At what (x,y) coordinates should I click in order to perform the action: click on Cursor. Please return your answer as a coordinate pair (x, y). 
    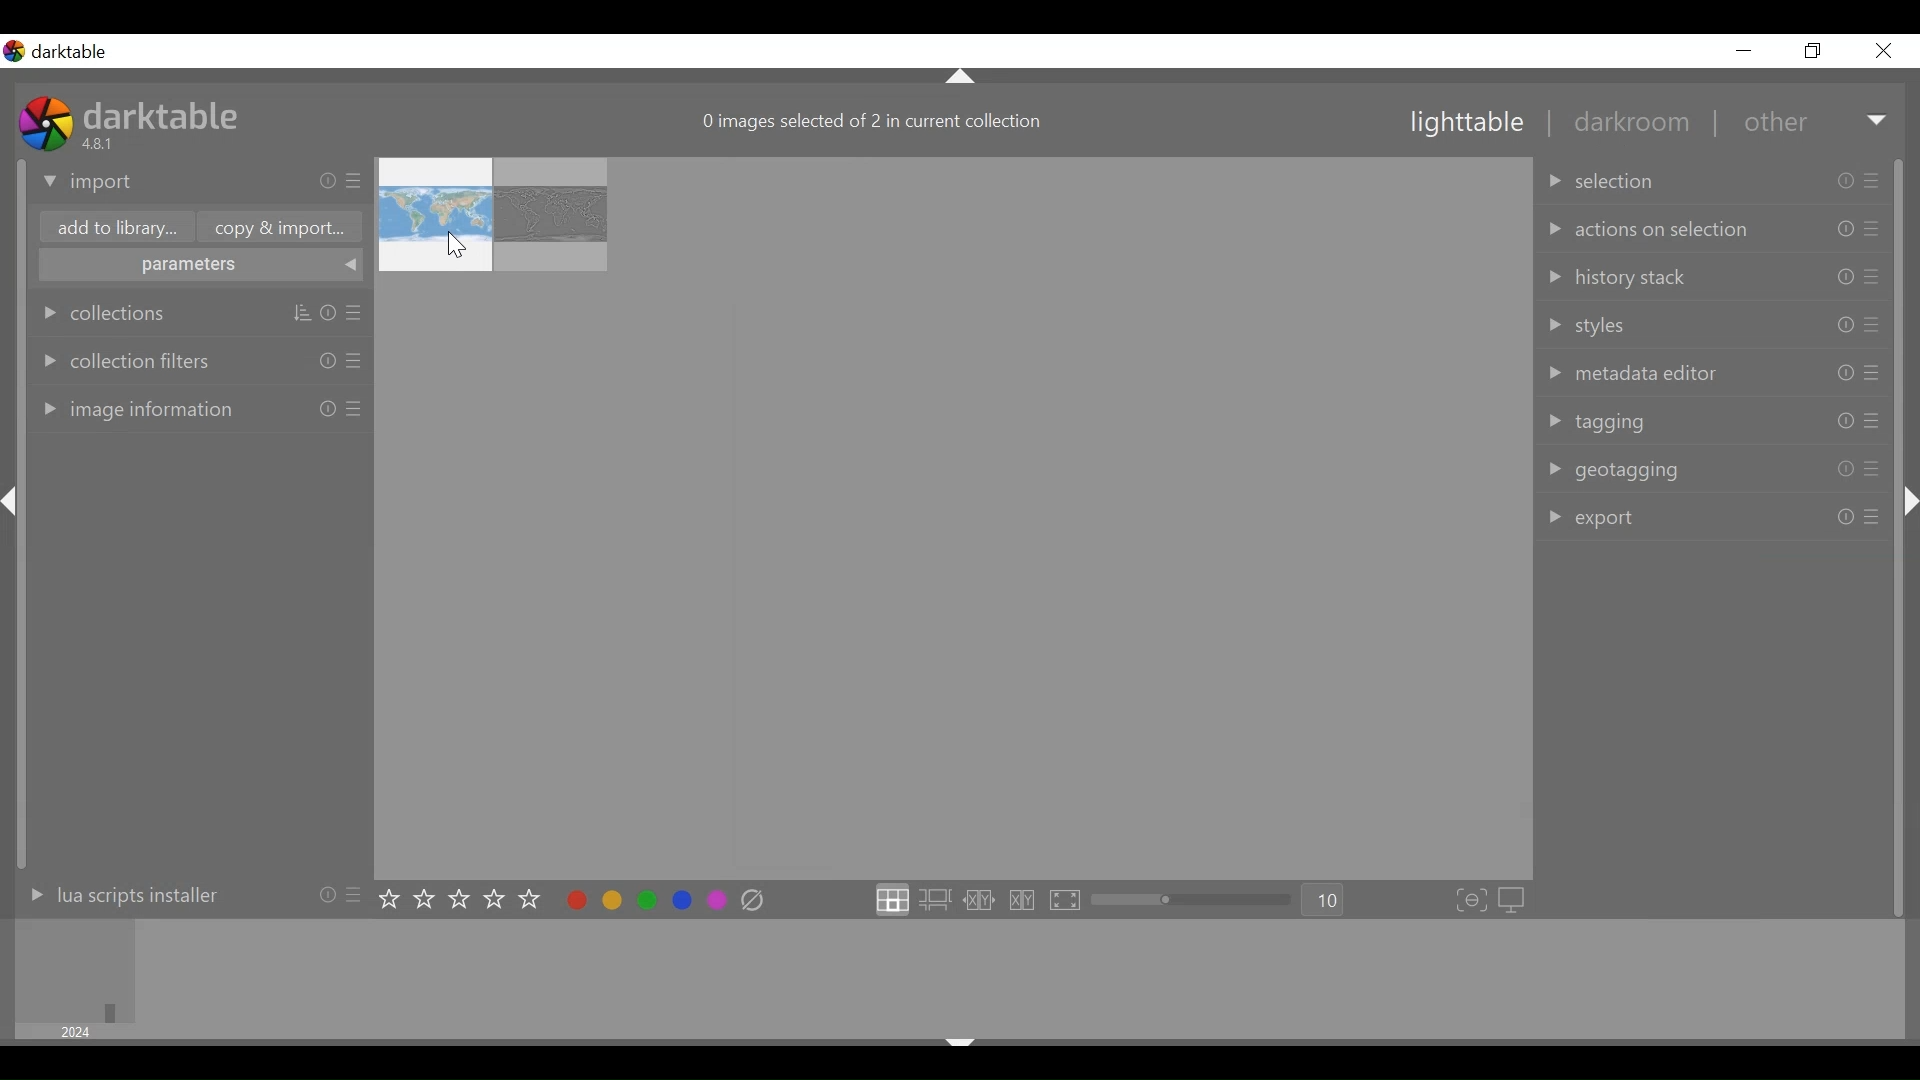
    Looking at the image, I should click on (457, 245).